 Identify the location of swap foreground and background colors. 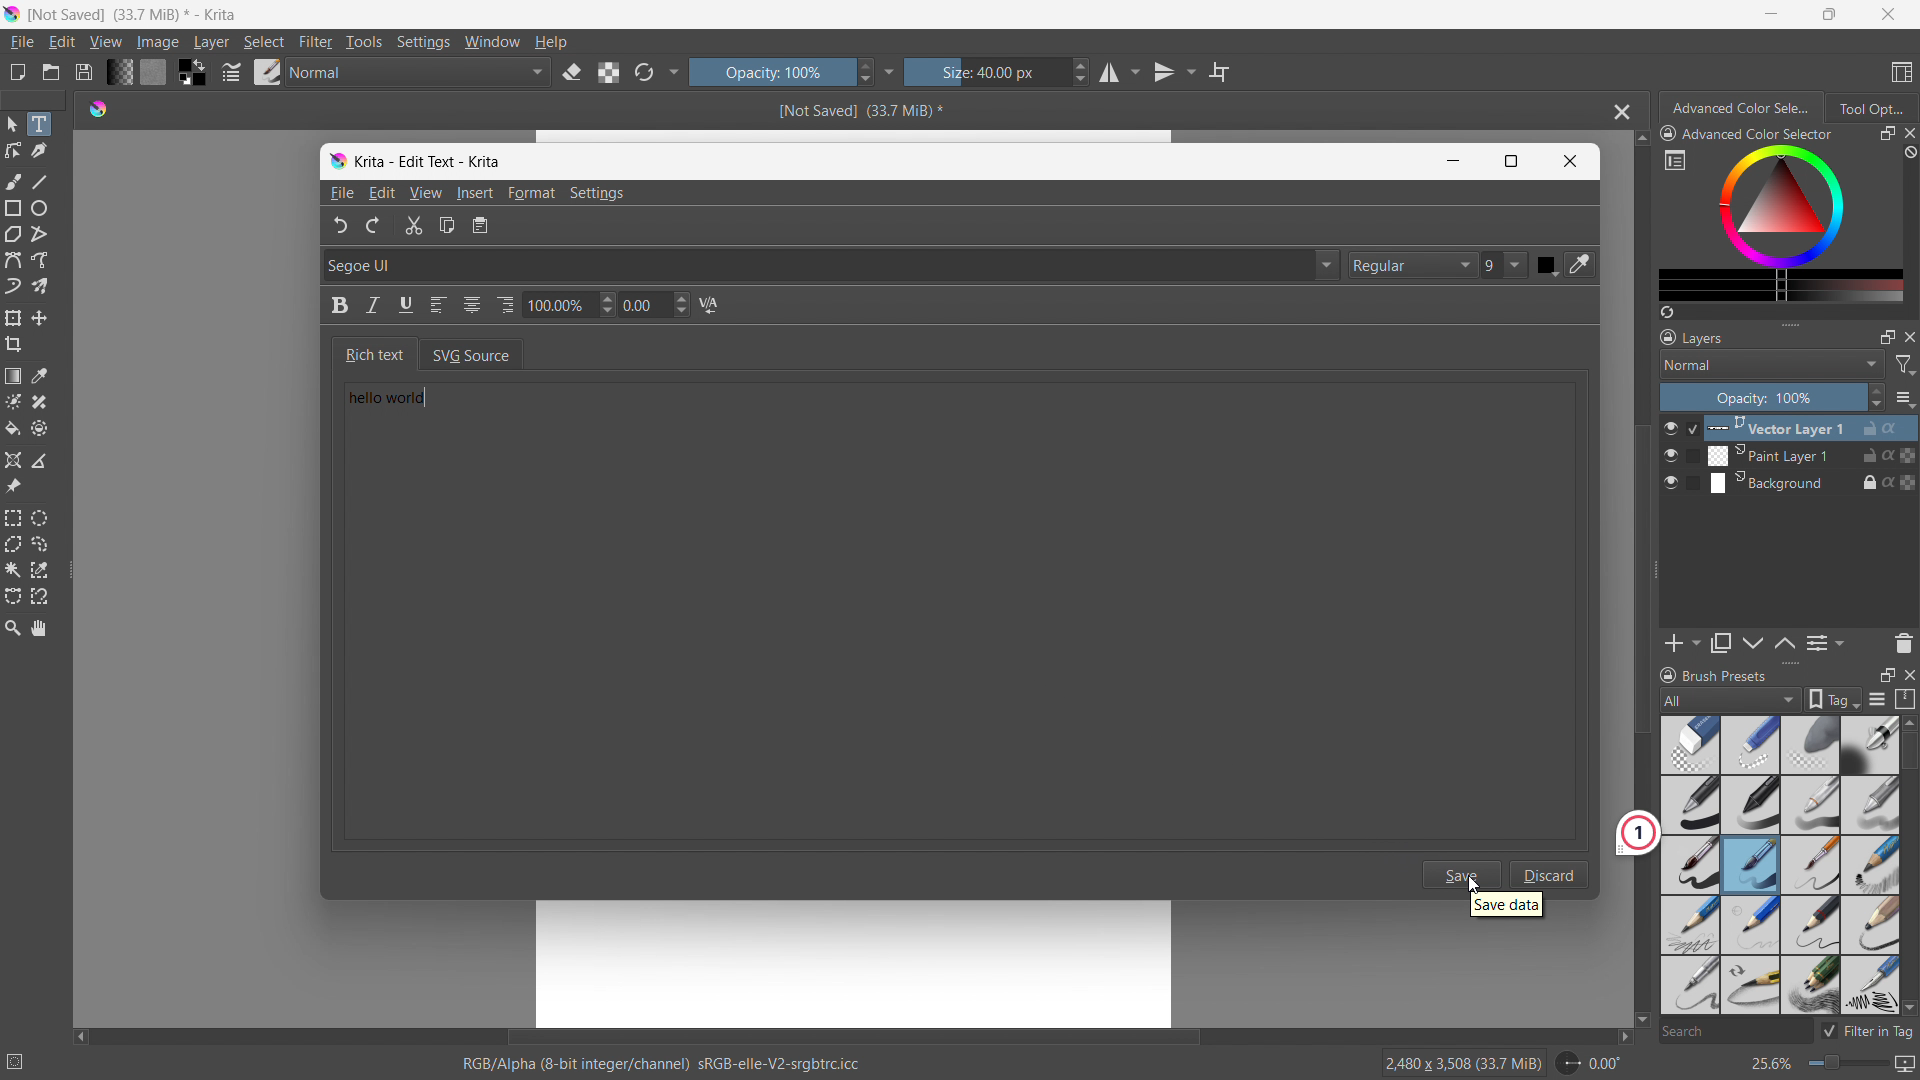
(192, 73).